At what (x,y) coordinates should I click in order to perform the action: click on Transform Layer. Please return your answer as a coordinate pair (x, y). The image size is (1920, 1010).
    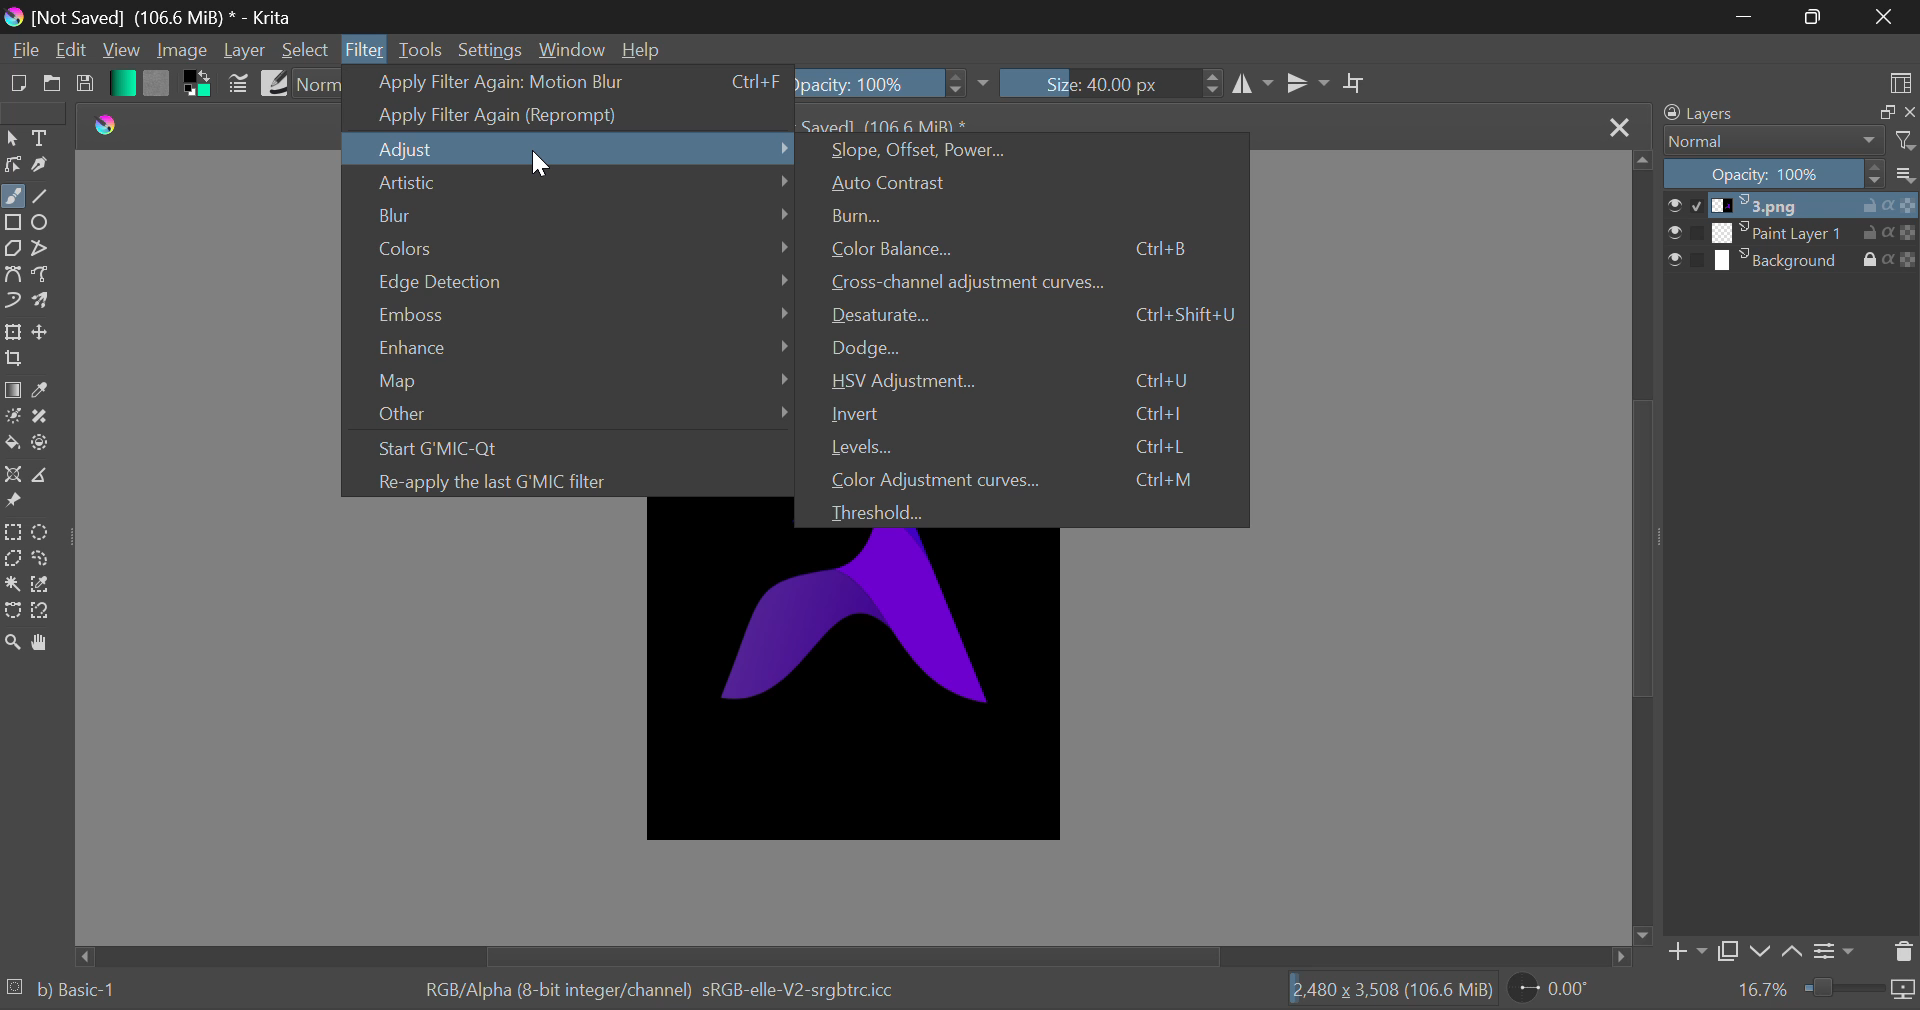
    Looking at the image, I should click on (13, 333).